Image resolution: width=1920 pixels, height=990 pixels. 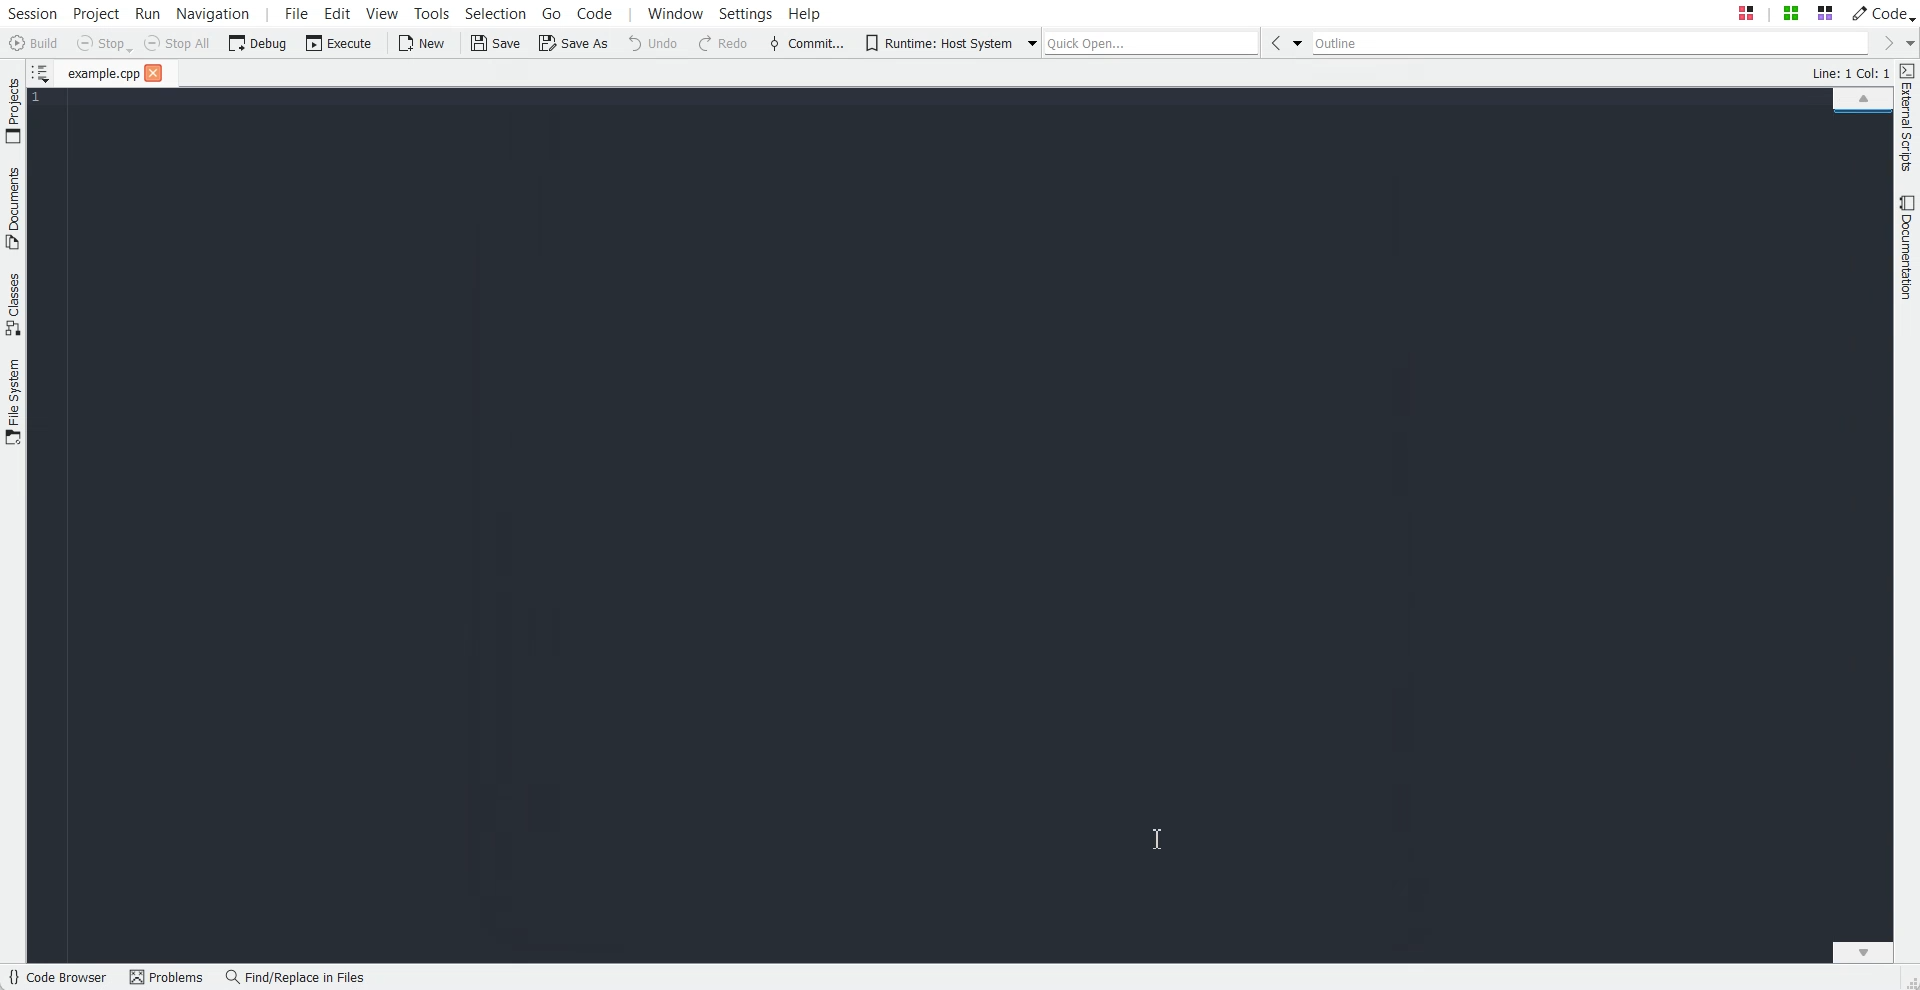 What do you see at coordinates (1159, 839) in the screenshot?
I see `Text cursor` at bounding box center [1159, 839].